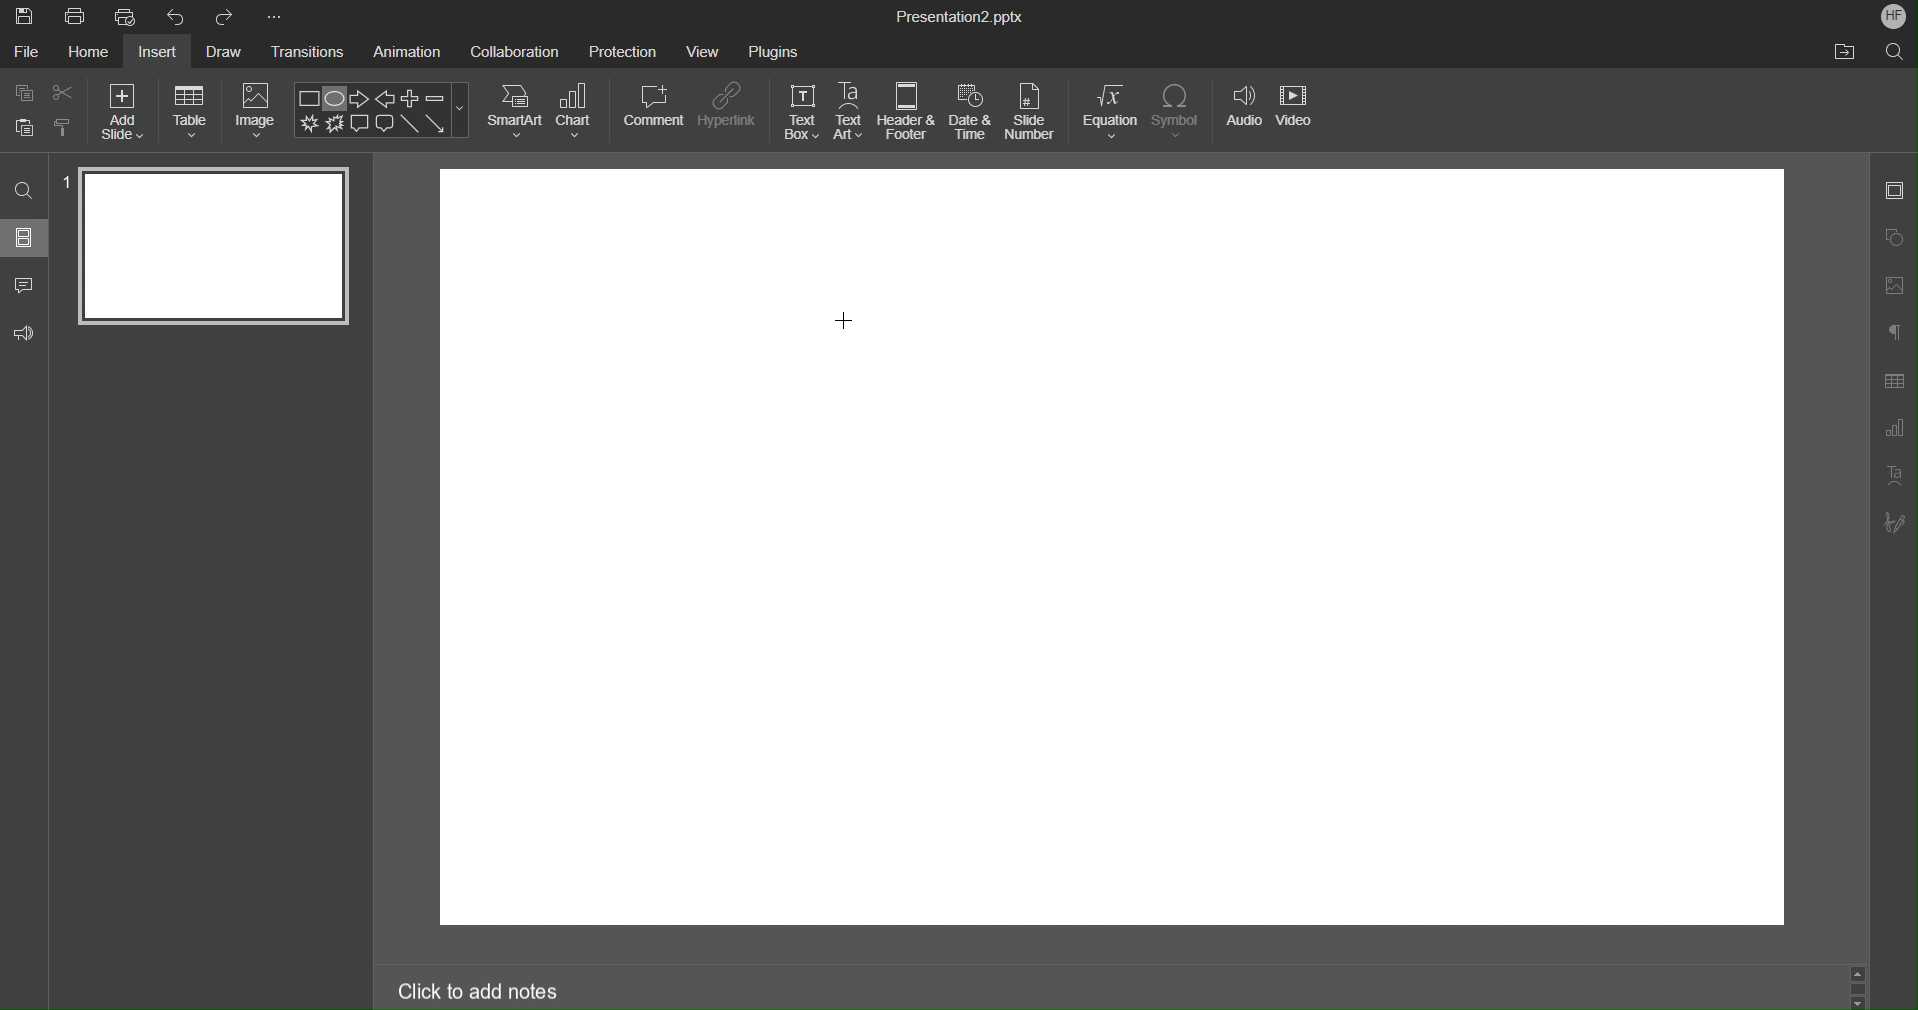 The width and height of the screenshot is (1918, 1010). I want to click on Video, so click(1298, 114).